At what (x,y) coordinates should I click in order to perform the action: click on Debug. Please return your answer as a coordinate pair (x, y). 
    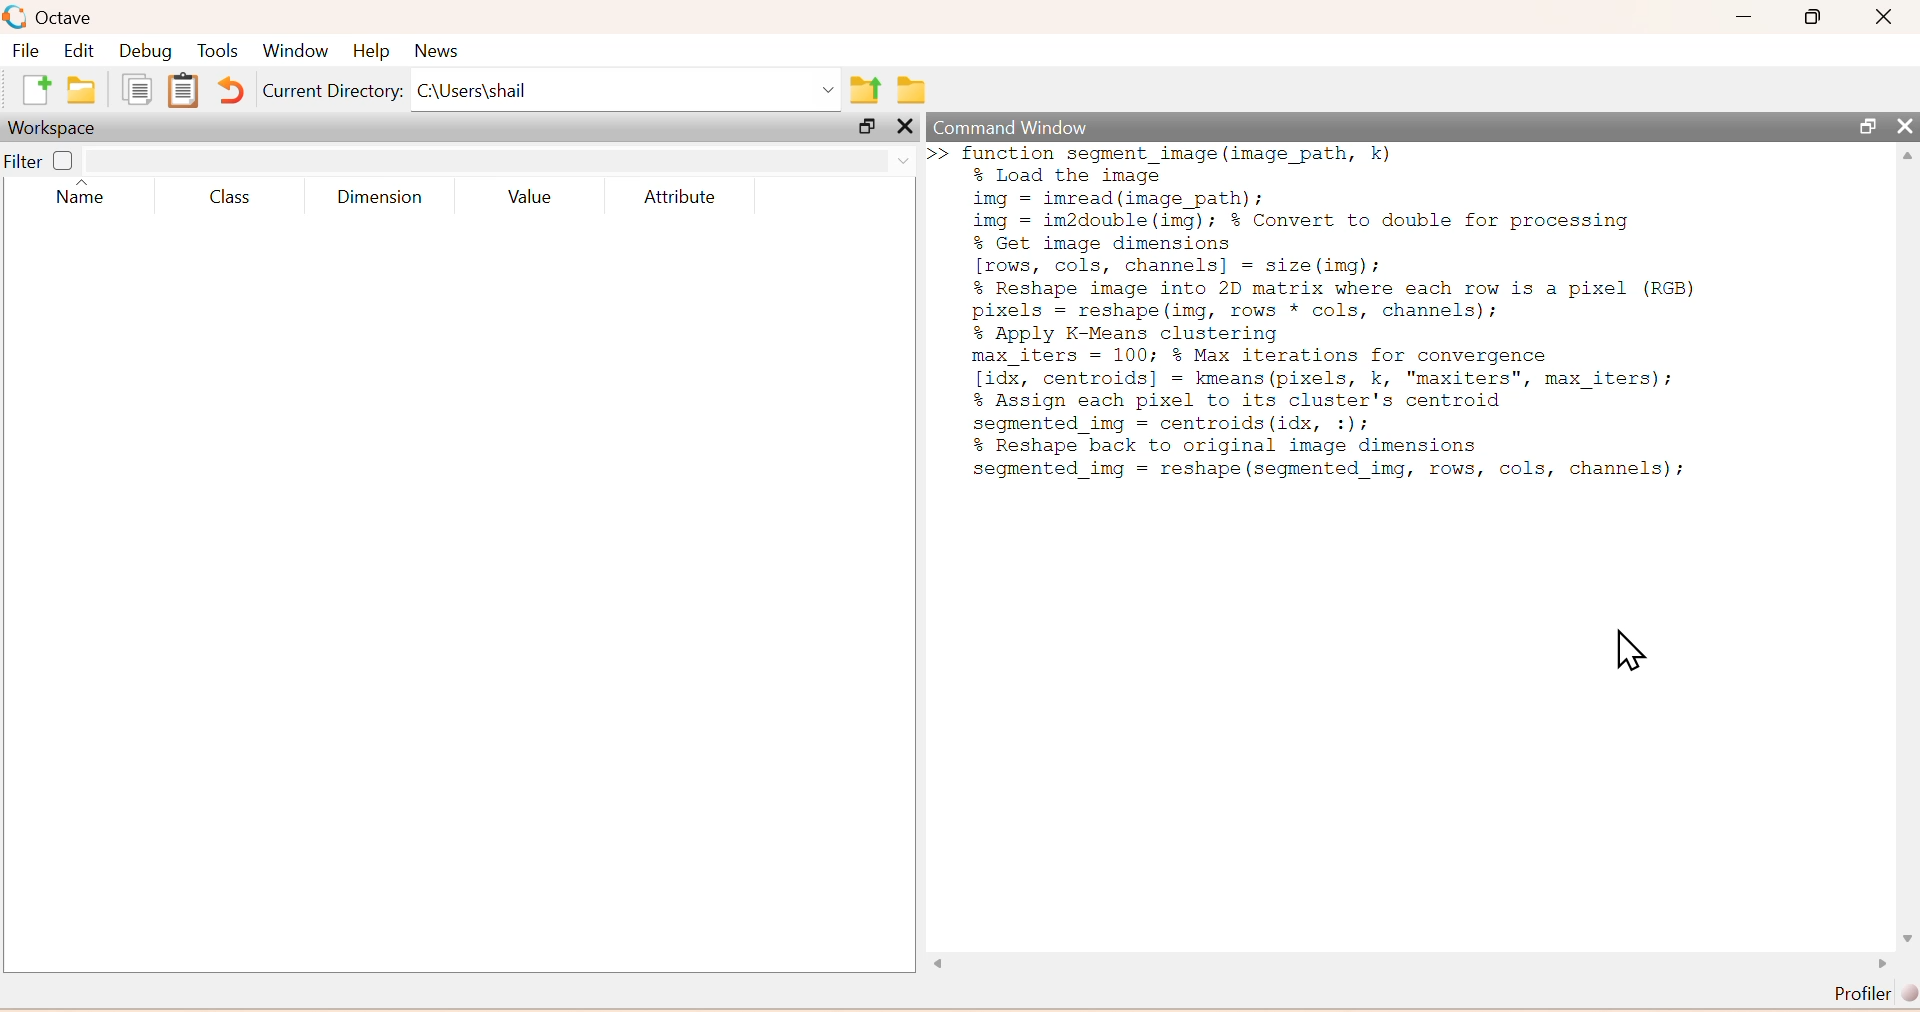
    Looking at the image, I should click on (144, 53).